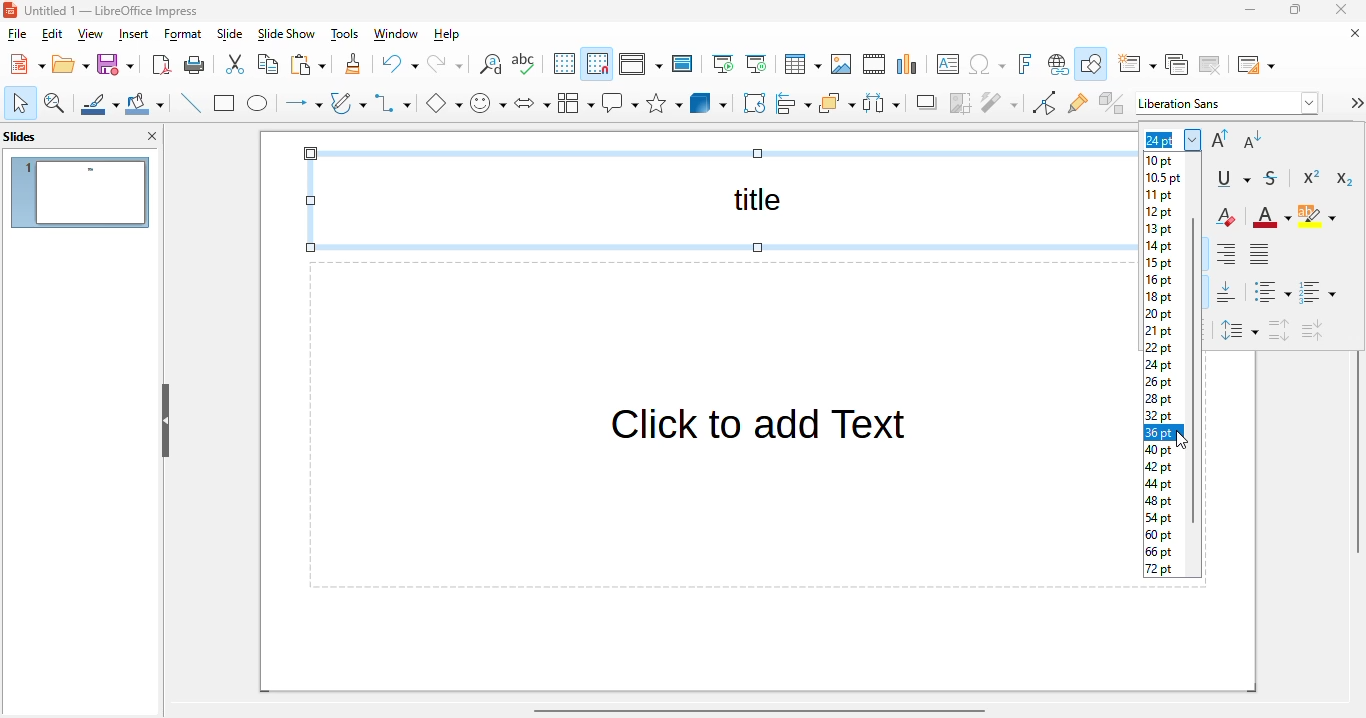  What do you see at coordinates (445, 64) in the screenshot?
I see `redo` at bounding box center [445, 64].